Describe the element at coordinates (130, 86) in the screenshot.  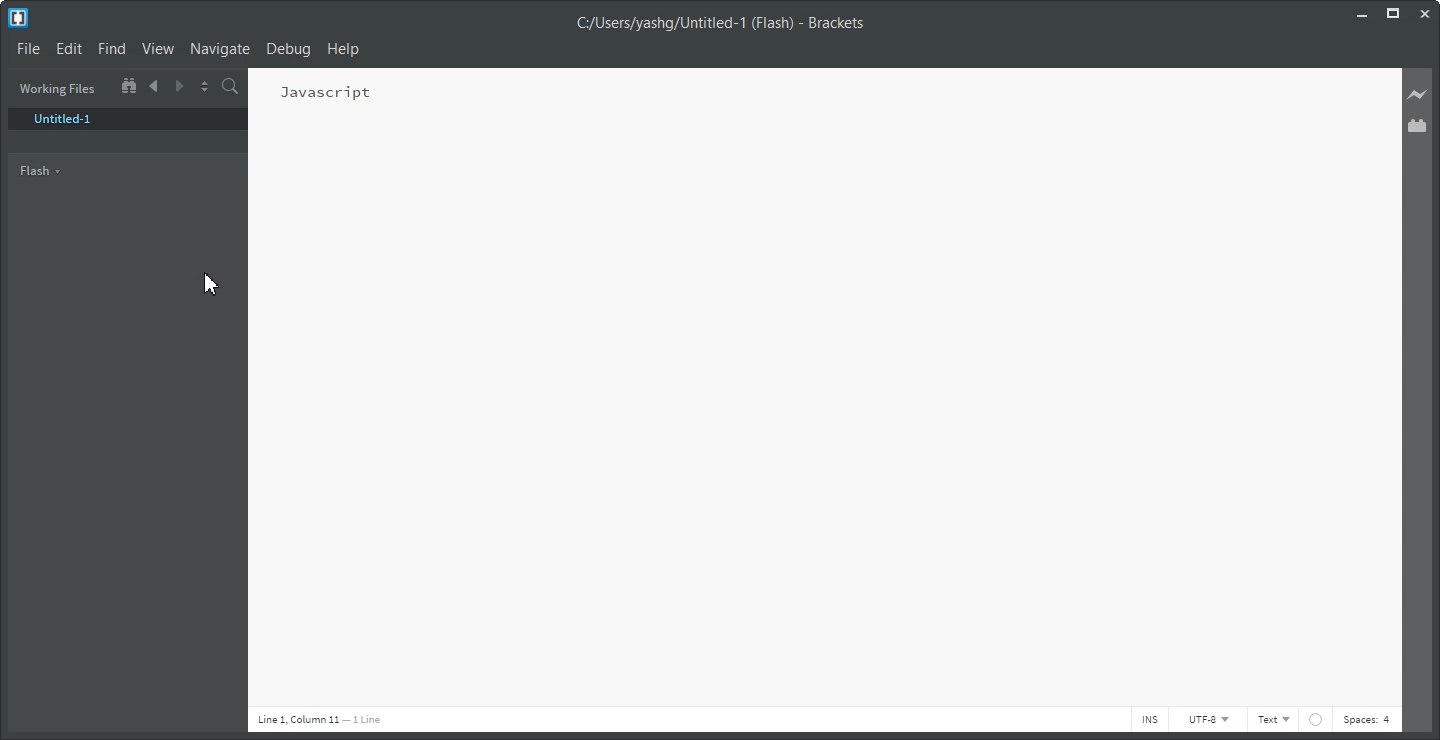
I see `Show in file tree` at that location.